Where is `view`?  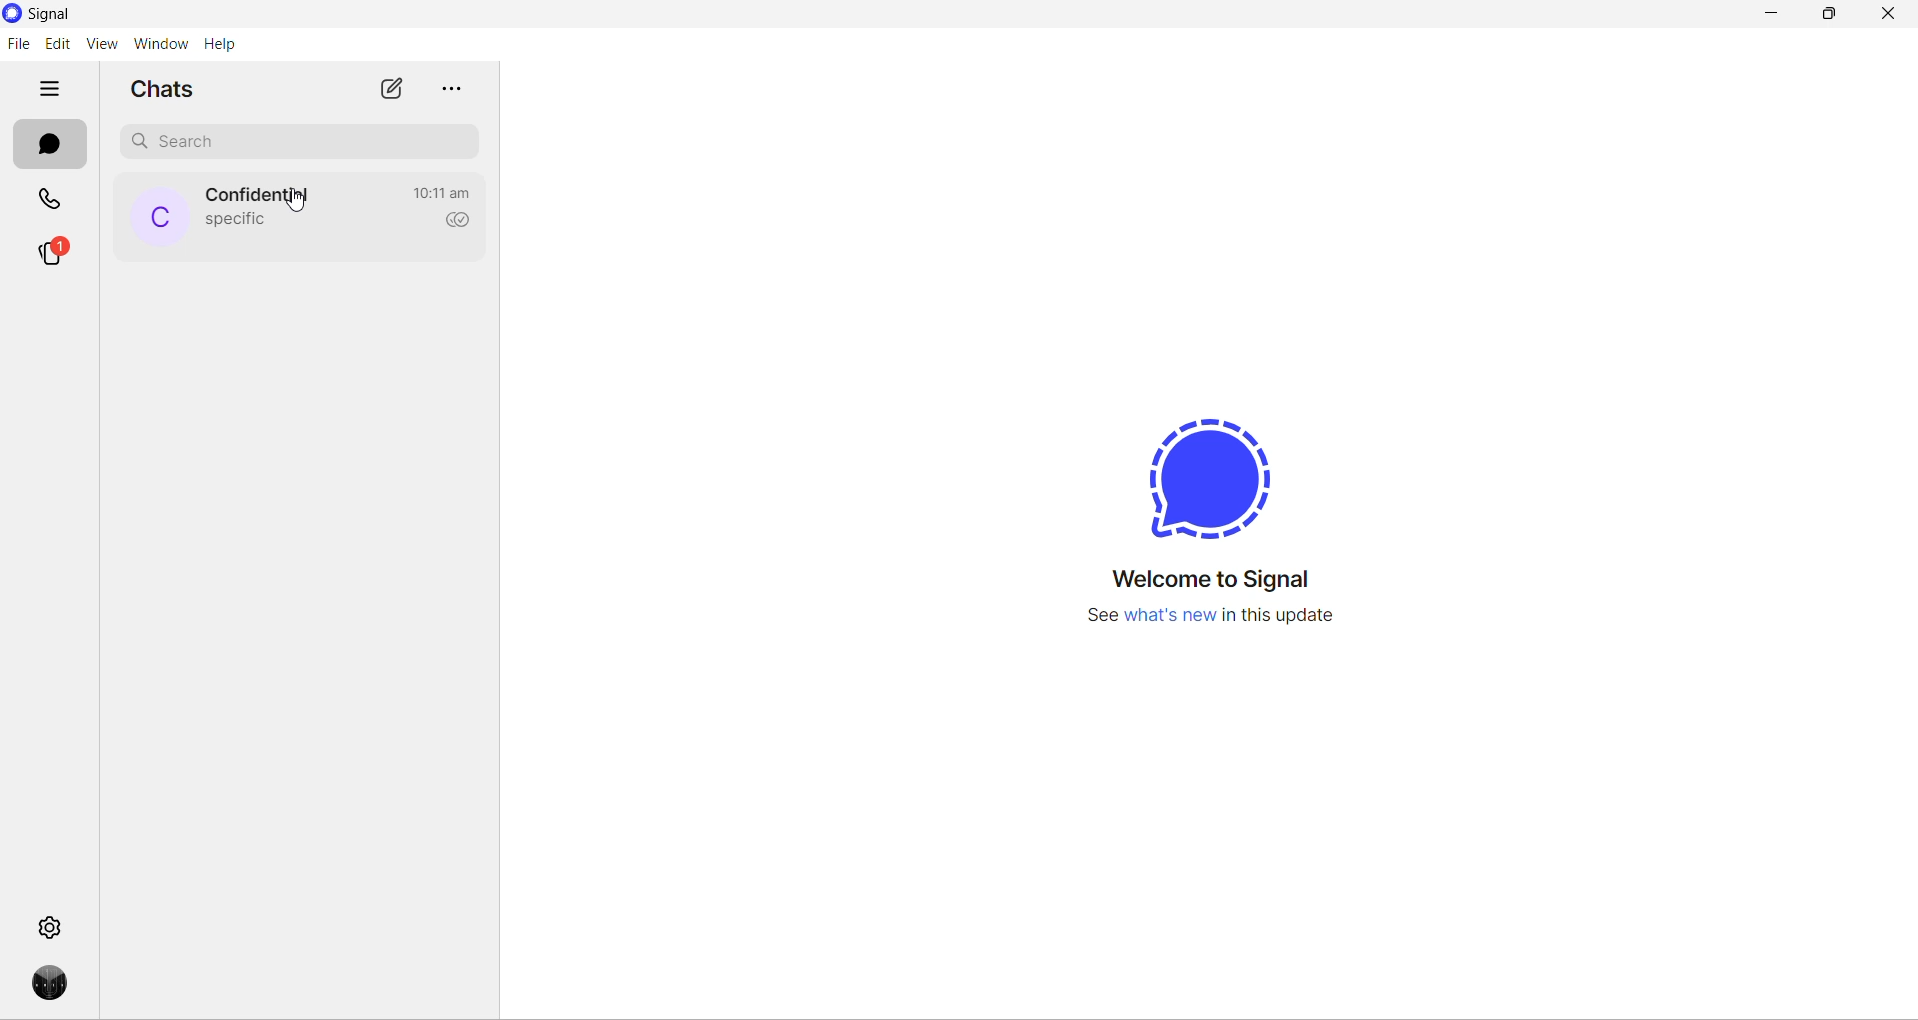 view is located at coordinates (99, 46).